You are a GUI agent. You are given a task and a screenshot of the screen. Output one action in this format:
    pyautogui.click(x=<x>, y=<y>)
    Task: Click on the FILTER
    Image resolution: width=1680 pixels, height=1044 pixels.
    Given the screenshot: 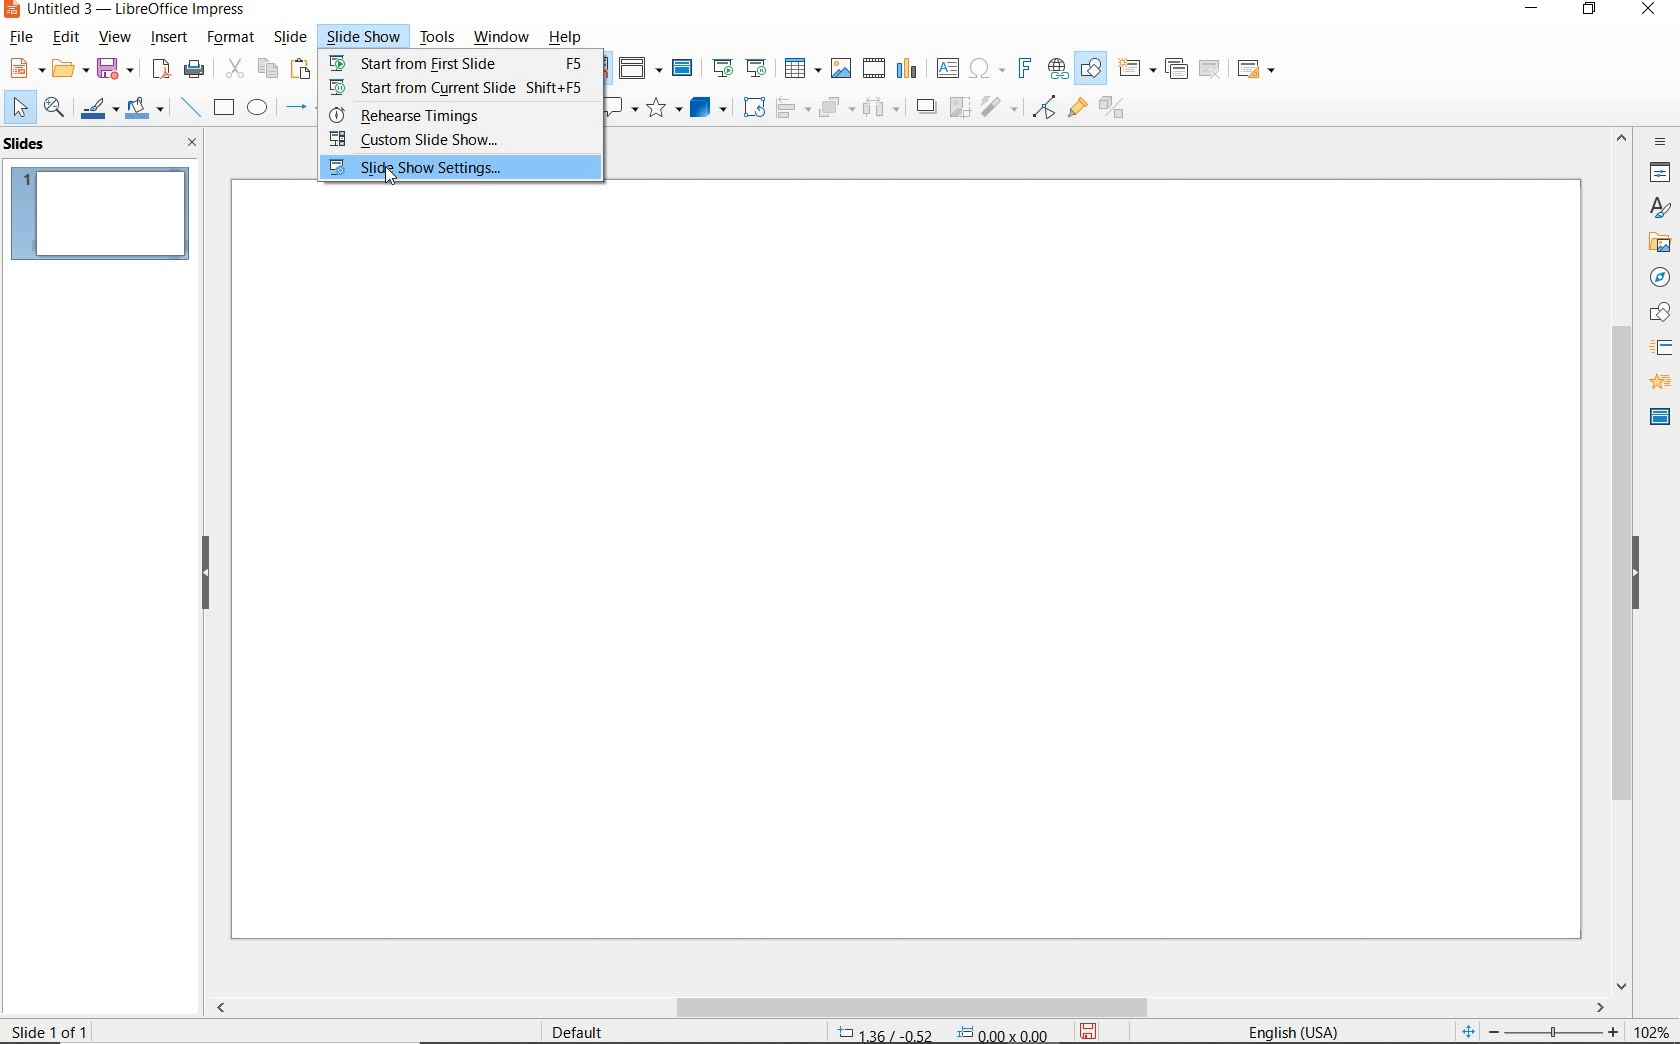 What is the action you would take?
    pyautogui.click(x=999, y=107)
    